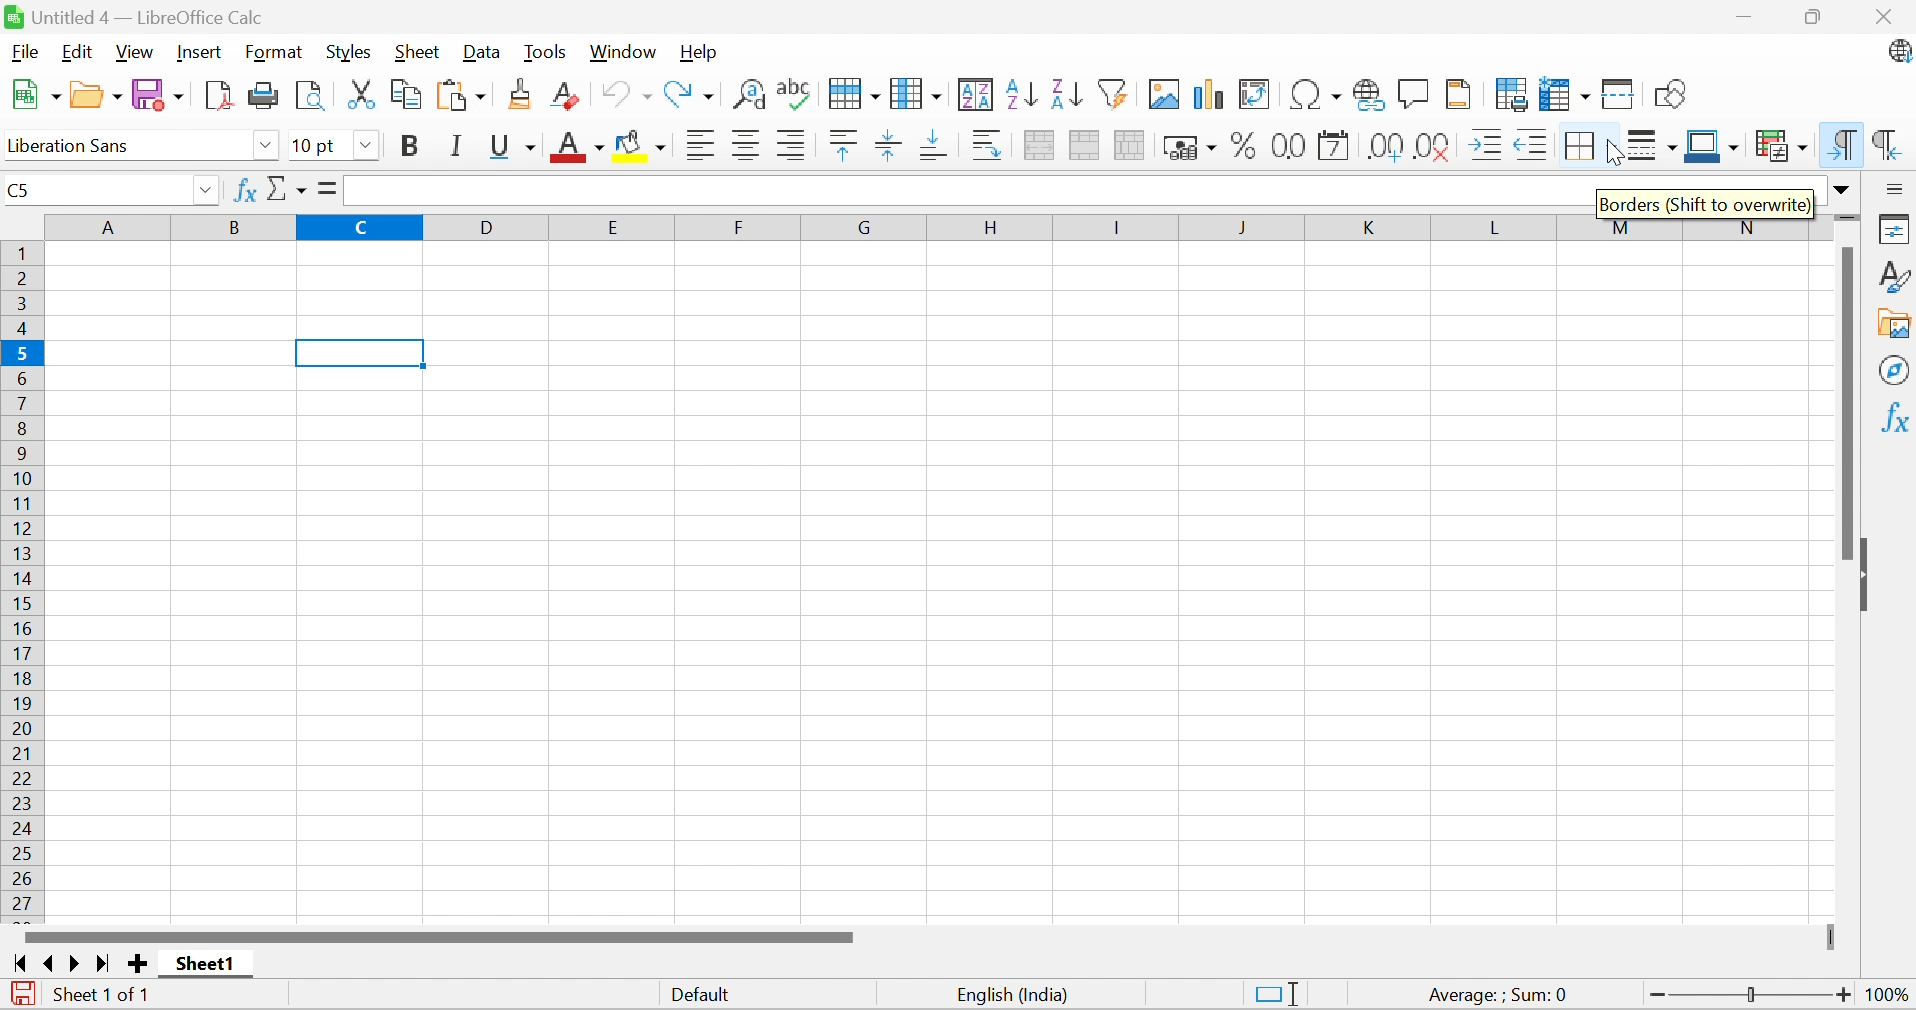 The image size is (1916, 1010). What do you see at coordinates (408, 146) in the screenshot?
I see `Bold` at bounding box center [408, 146].